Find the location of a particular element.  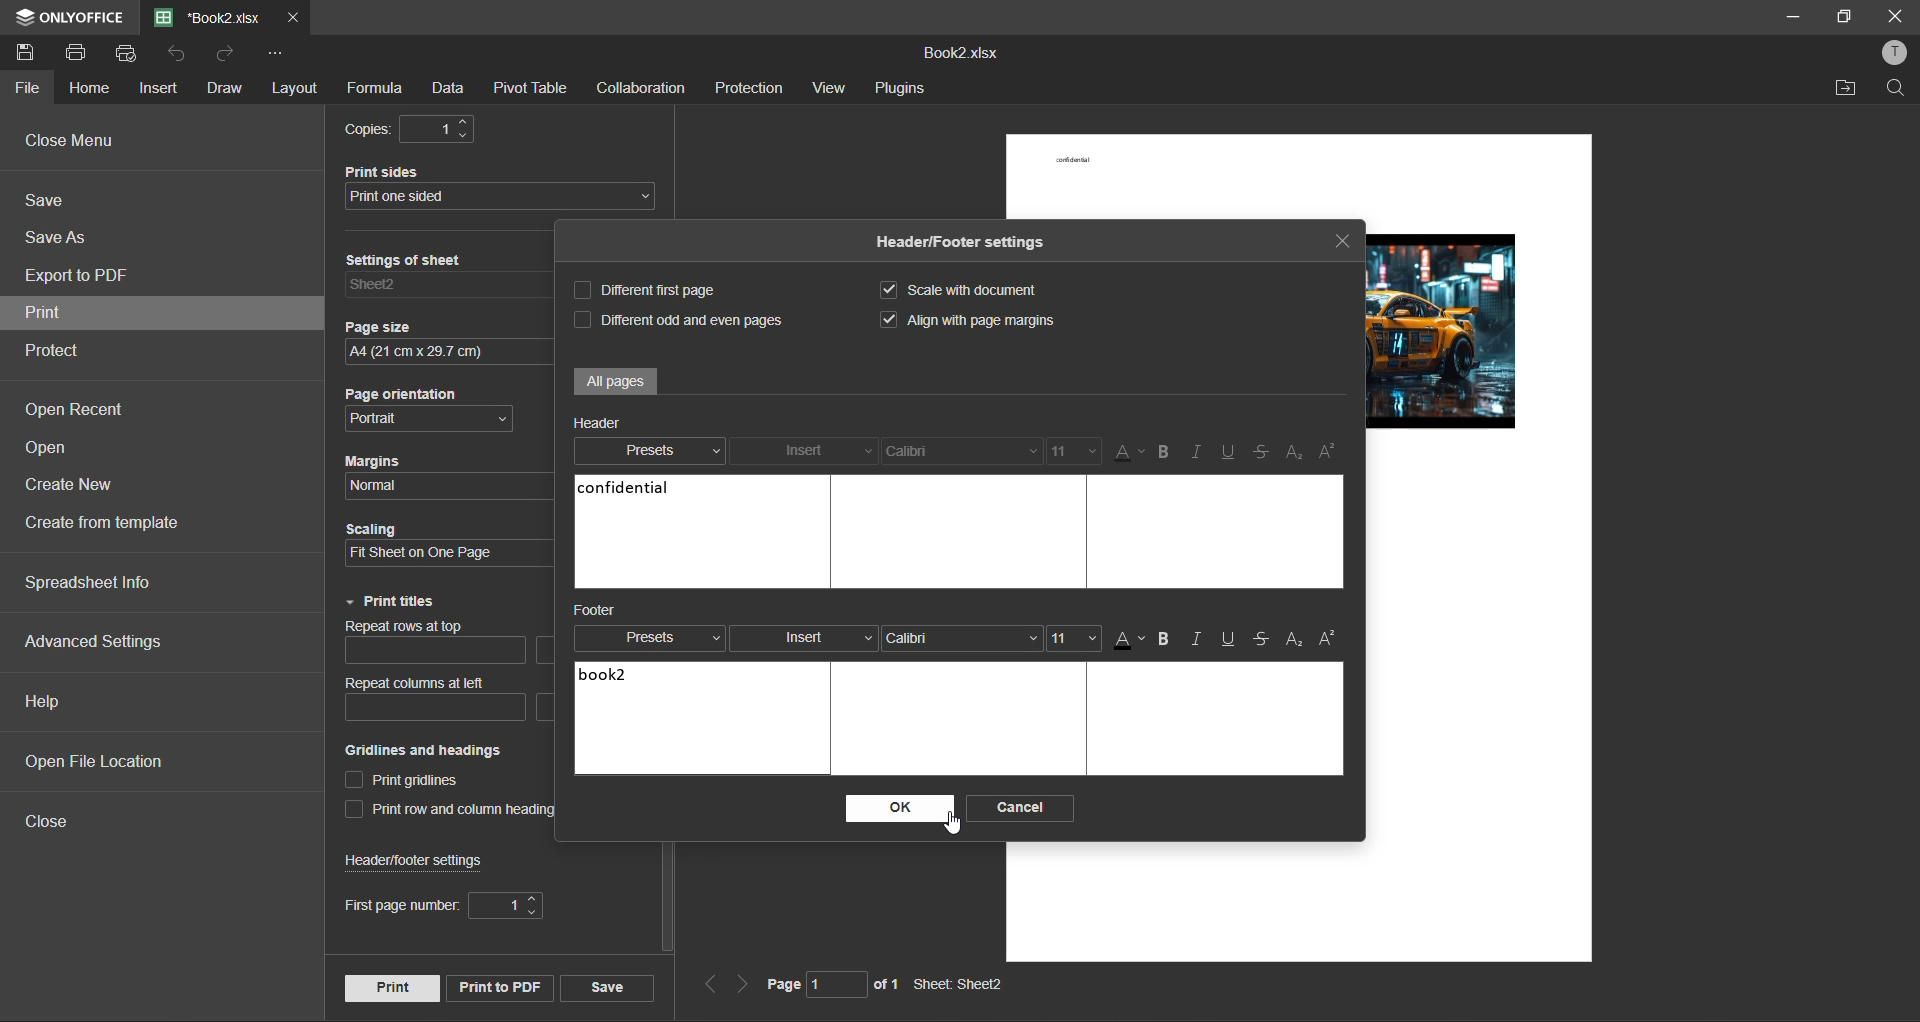

scaling is located at coordinates (449, 554).